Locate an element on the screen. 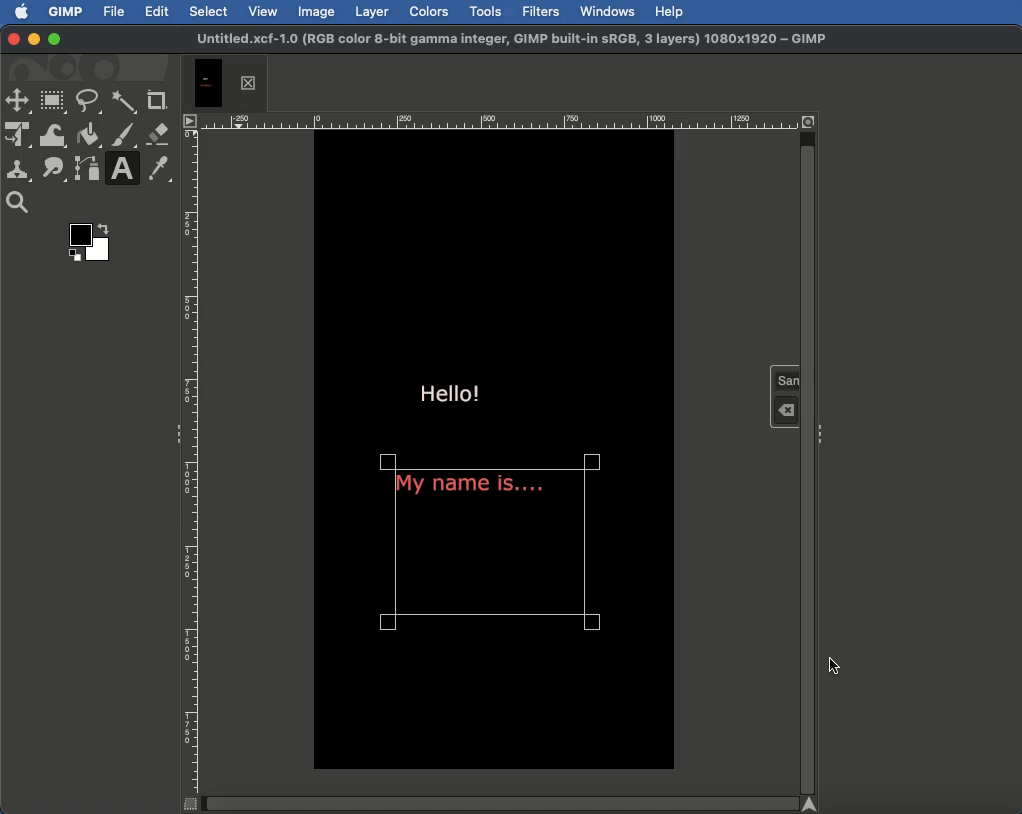 This screenshot has height=814, width=1022. Ruler is located at coordinates (192, 462).